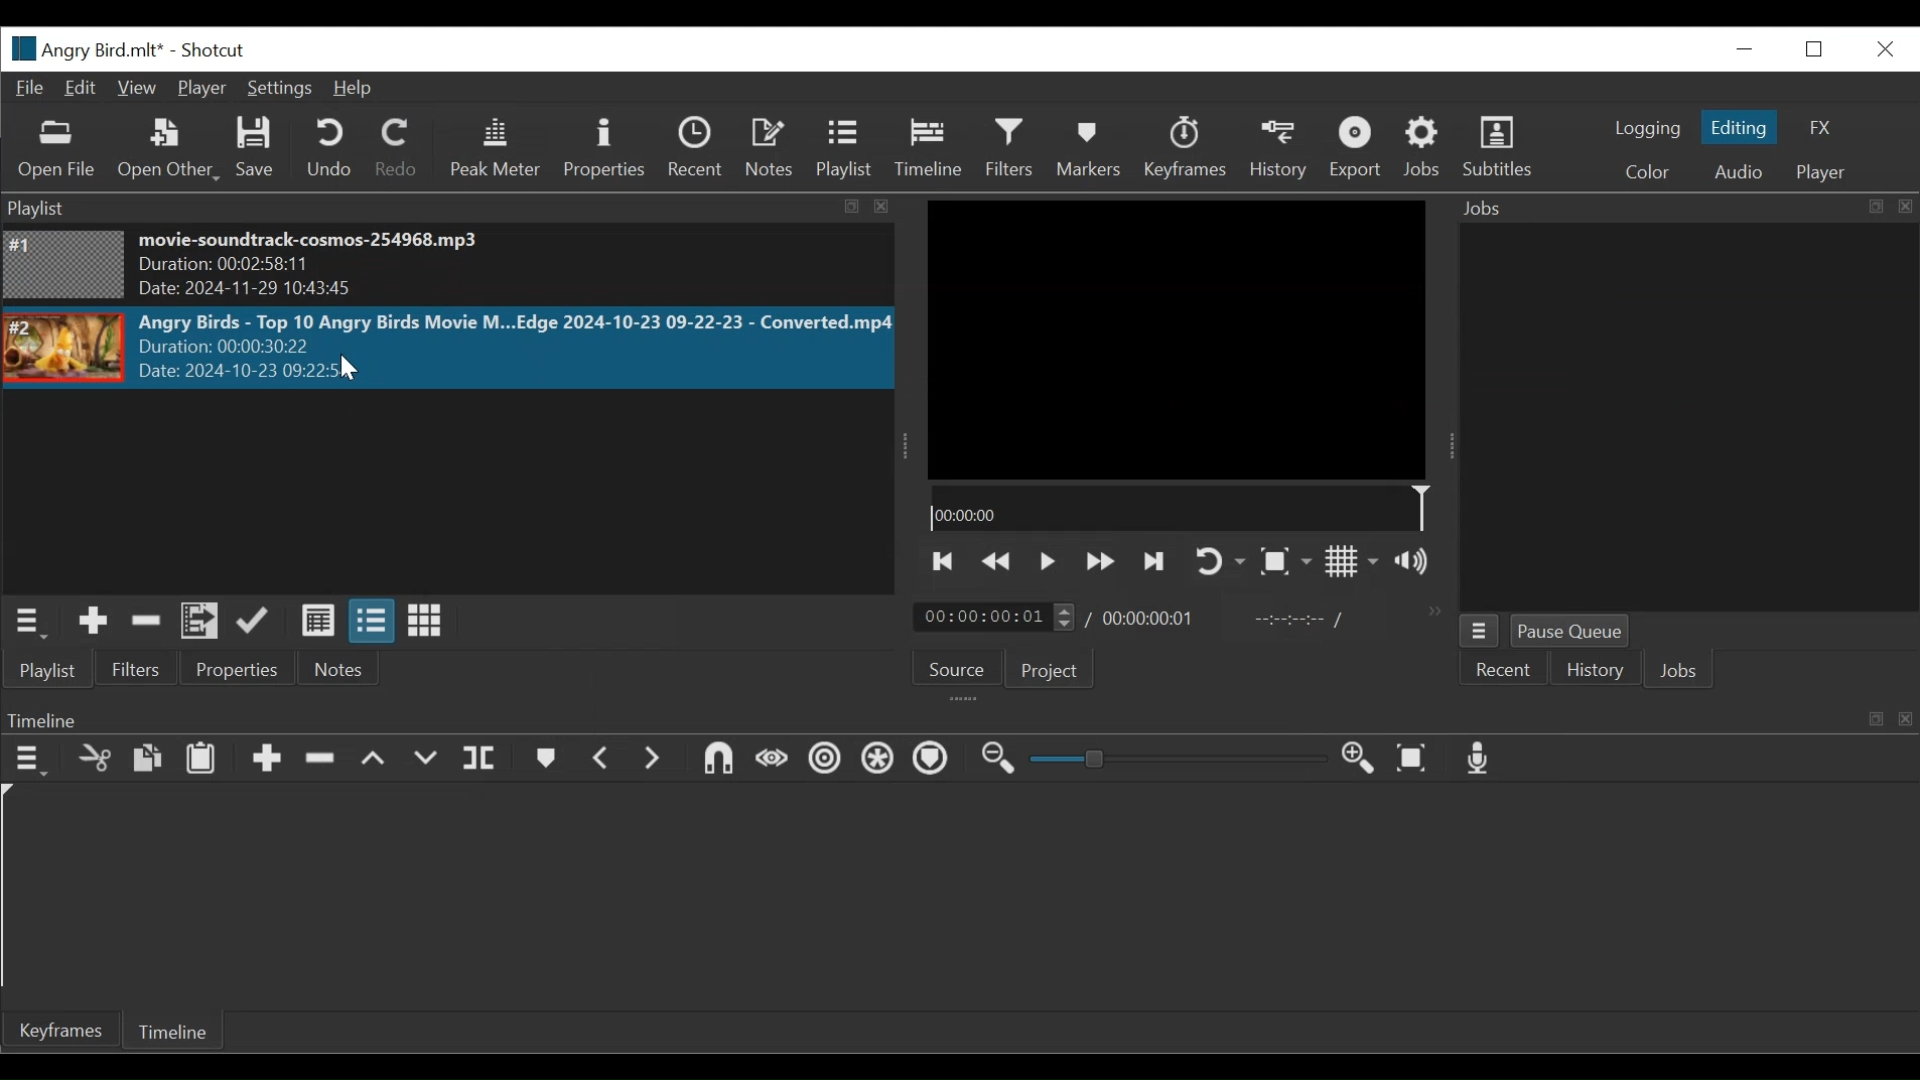 The image size is (1920, 1080). I want to click on Properties, so click(241, 670).